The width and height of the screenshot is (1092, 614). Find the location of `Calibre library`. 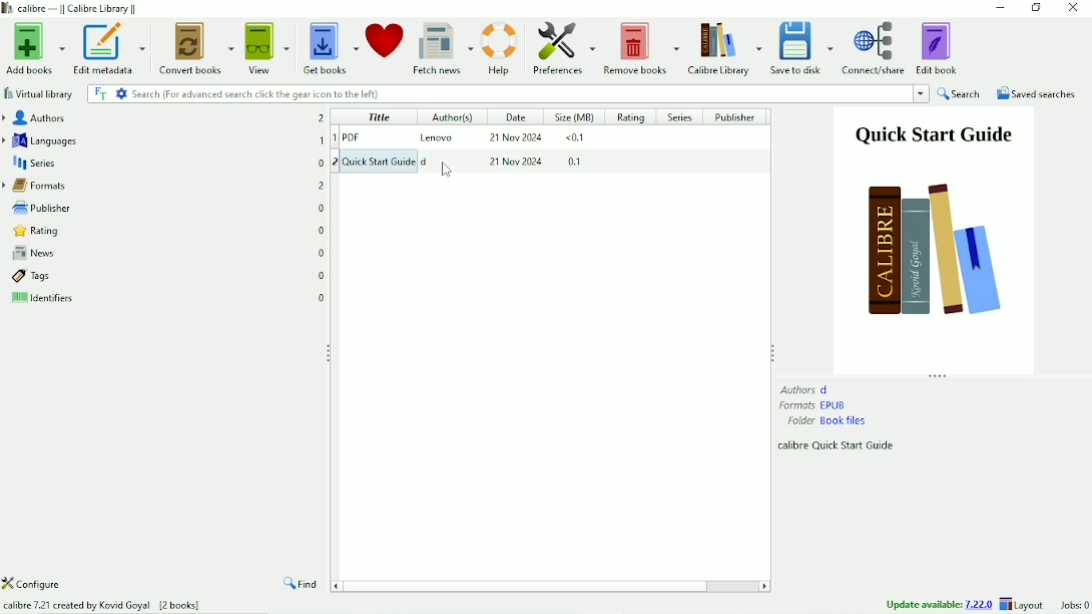

Calibre library is located at coordinates (724, 47).